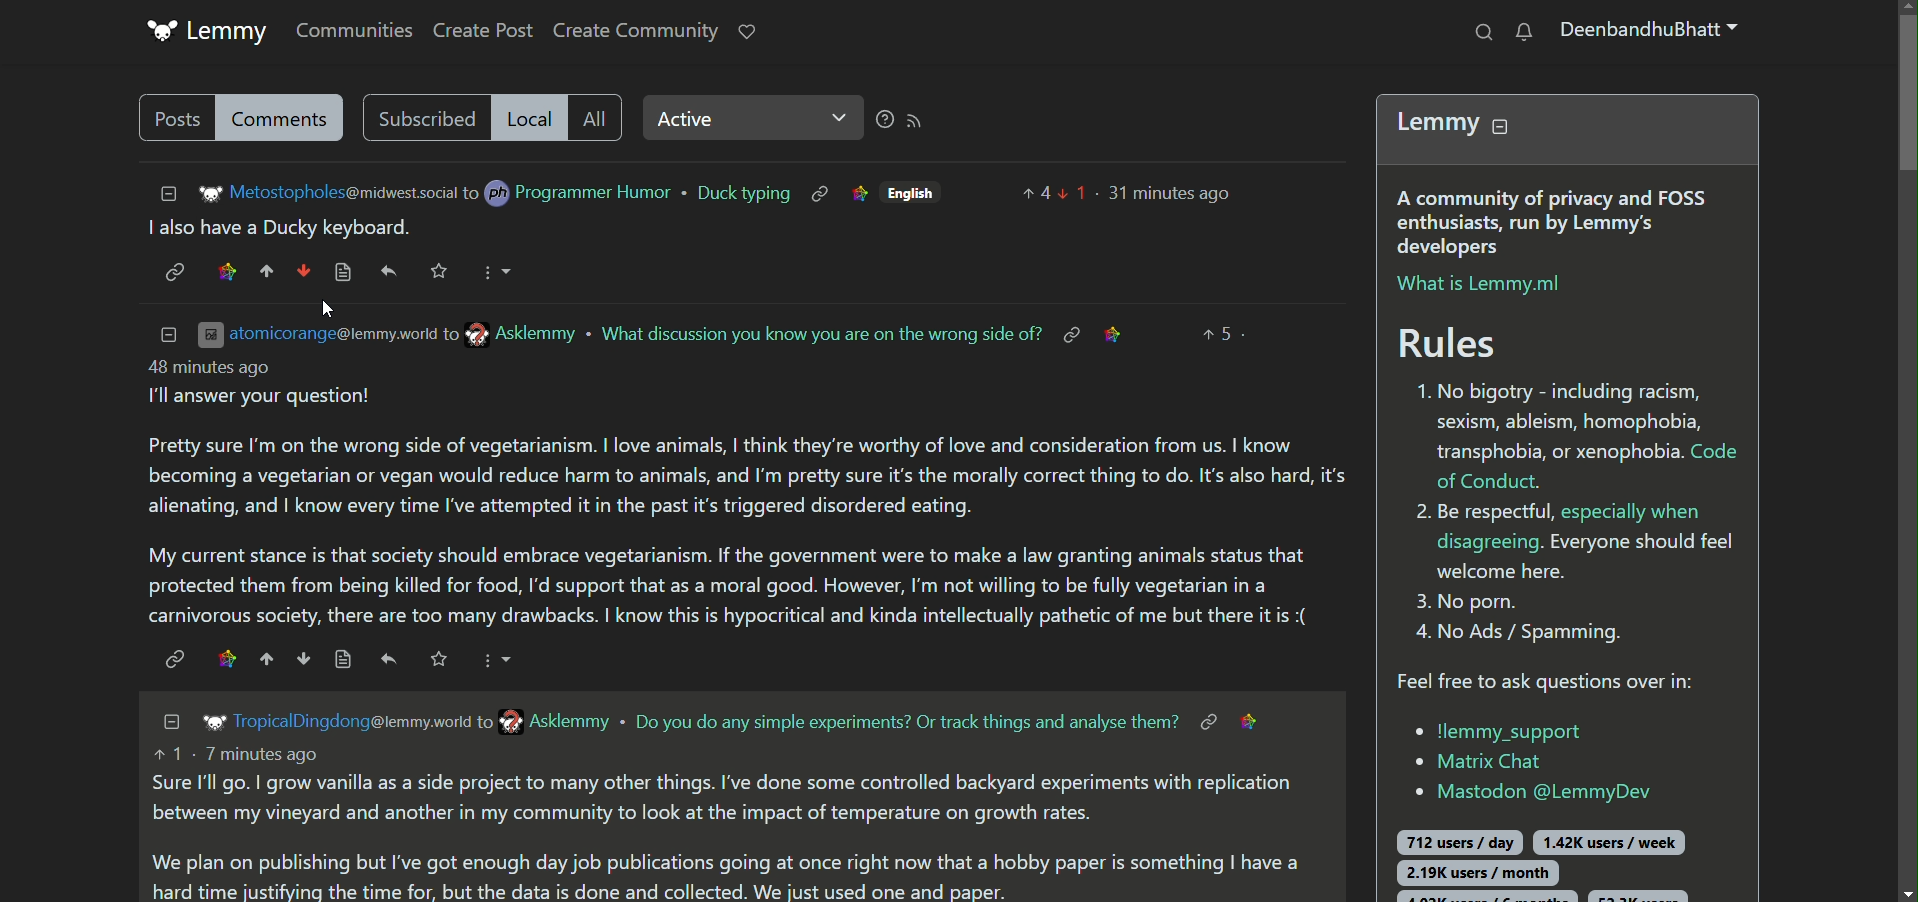 This screenshot has width=1918, height=902. Describe the element at coordinates (1653, 34) in the screenshot. I see `user profile` at that location.